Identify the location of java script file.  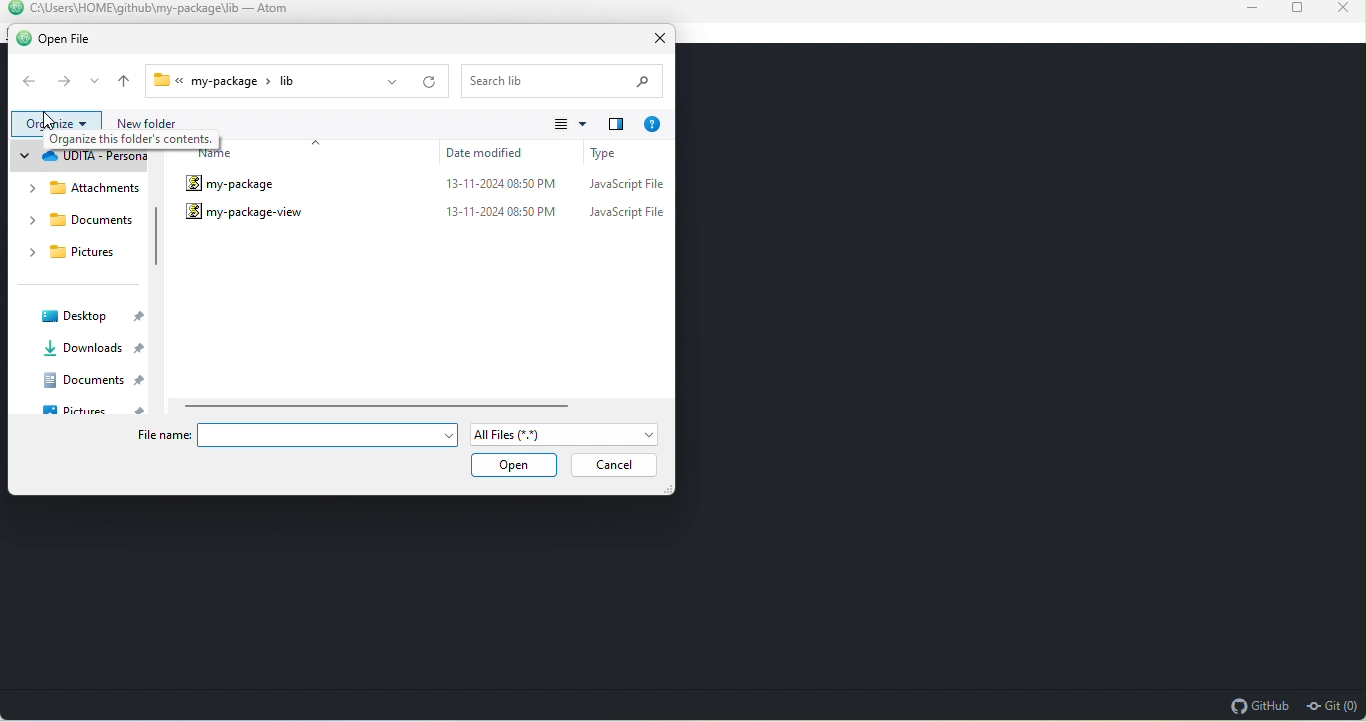
(623, 188).